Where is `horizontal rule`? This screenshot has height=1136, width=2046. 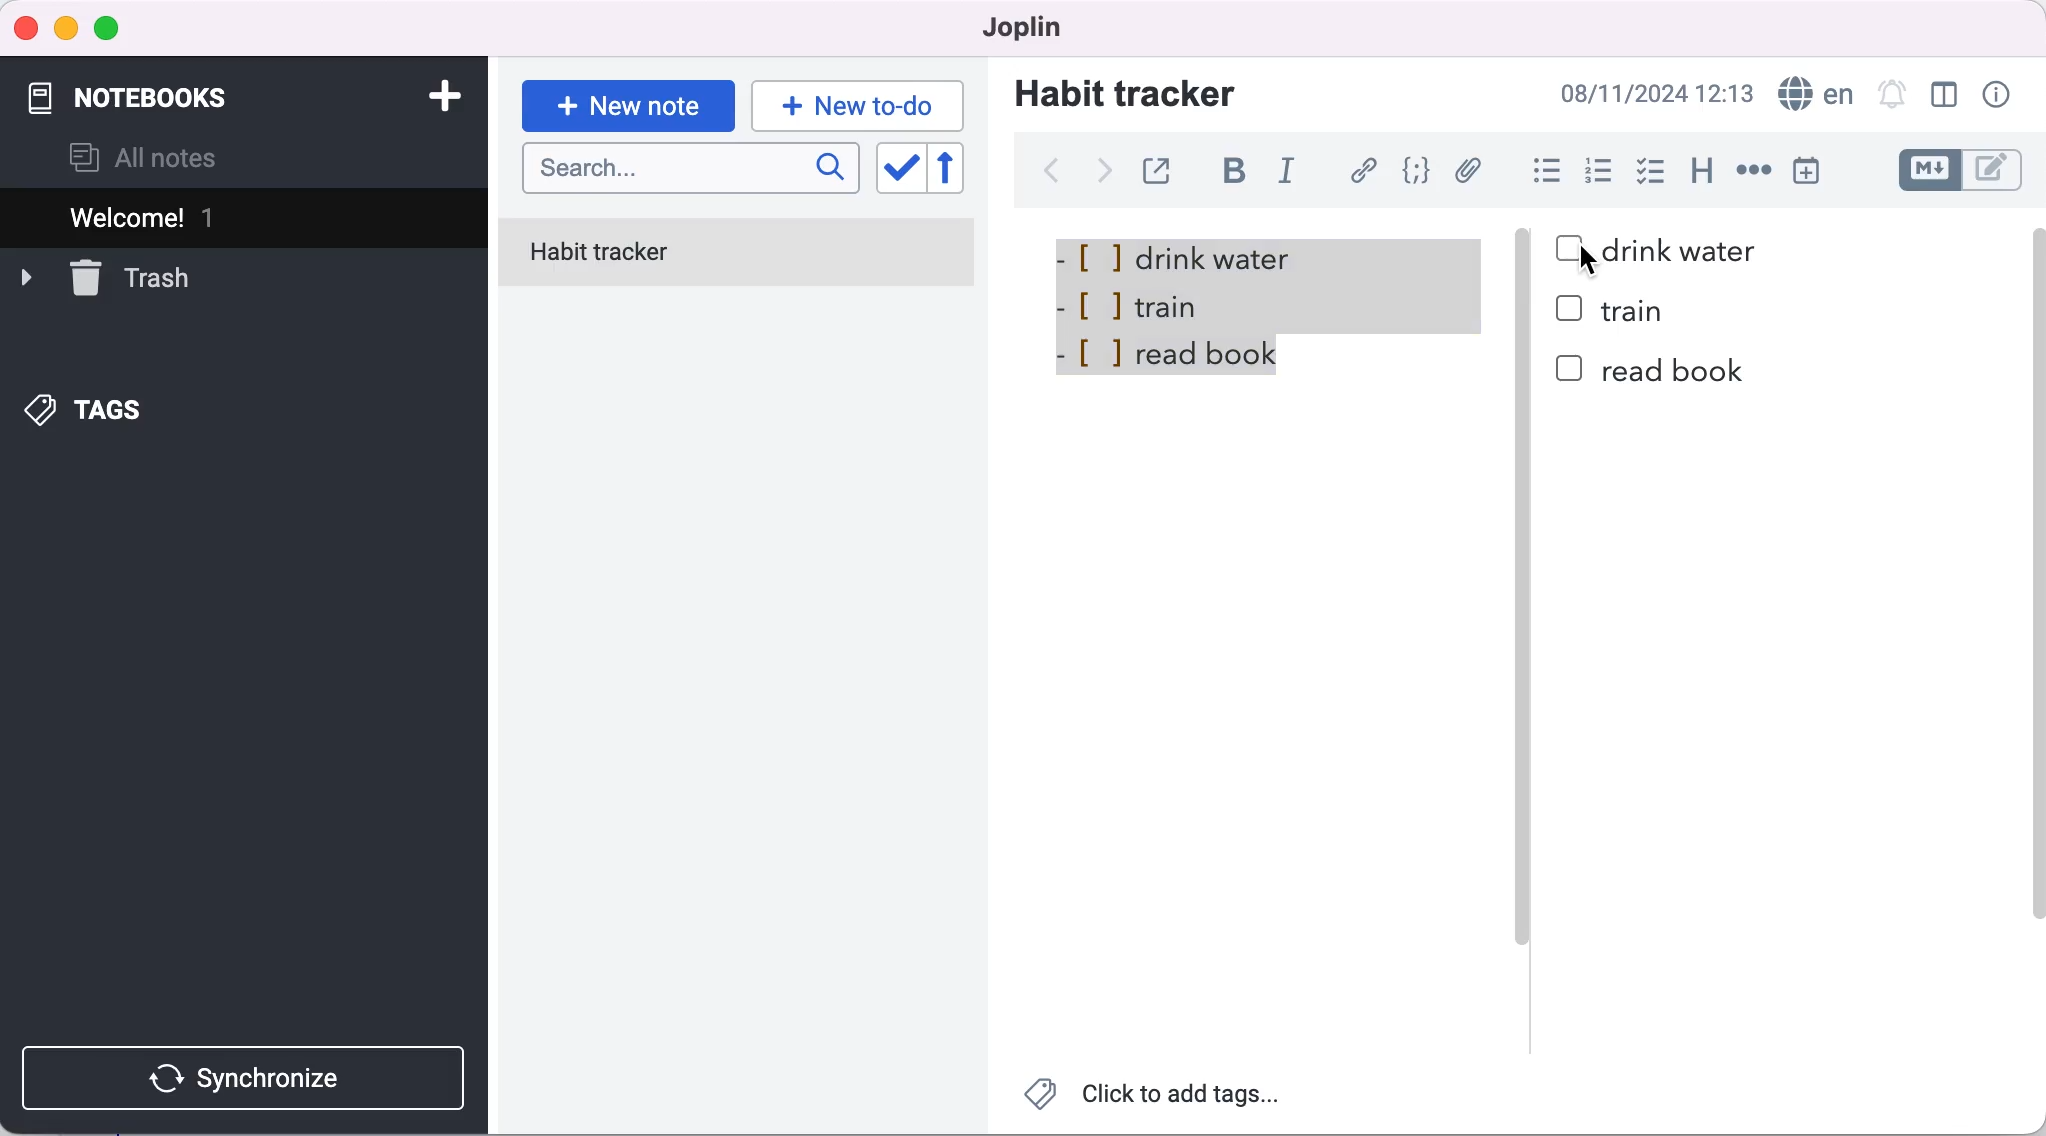 horizontal rule is located at coordinates (1753, 172).